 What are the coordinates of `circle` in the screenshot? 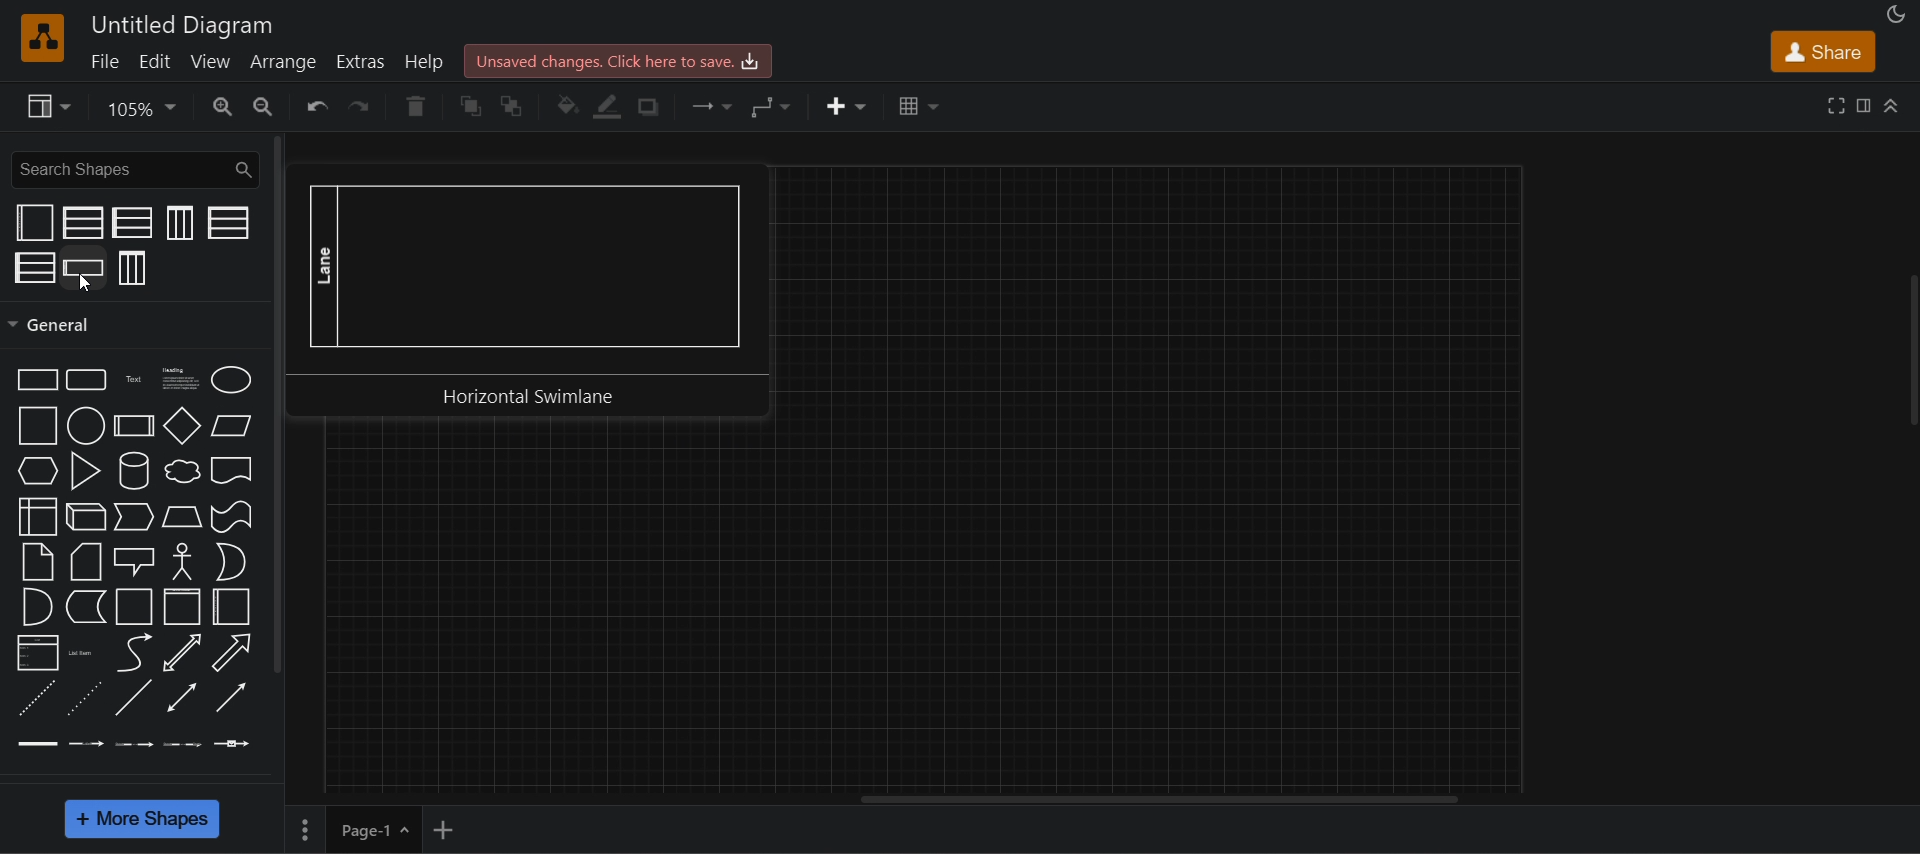 It's located at (86, 425).